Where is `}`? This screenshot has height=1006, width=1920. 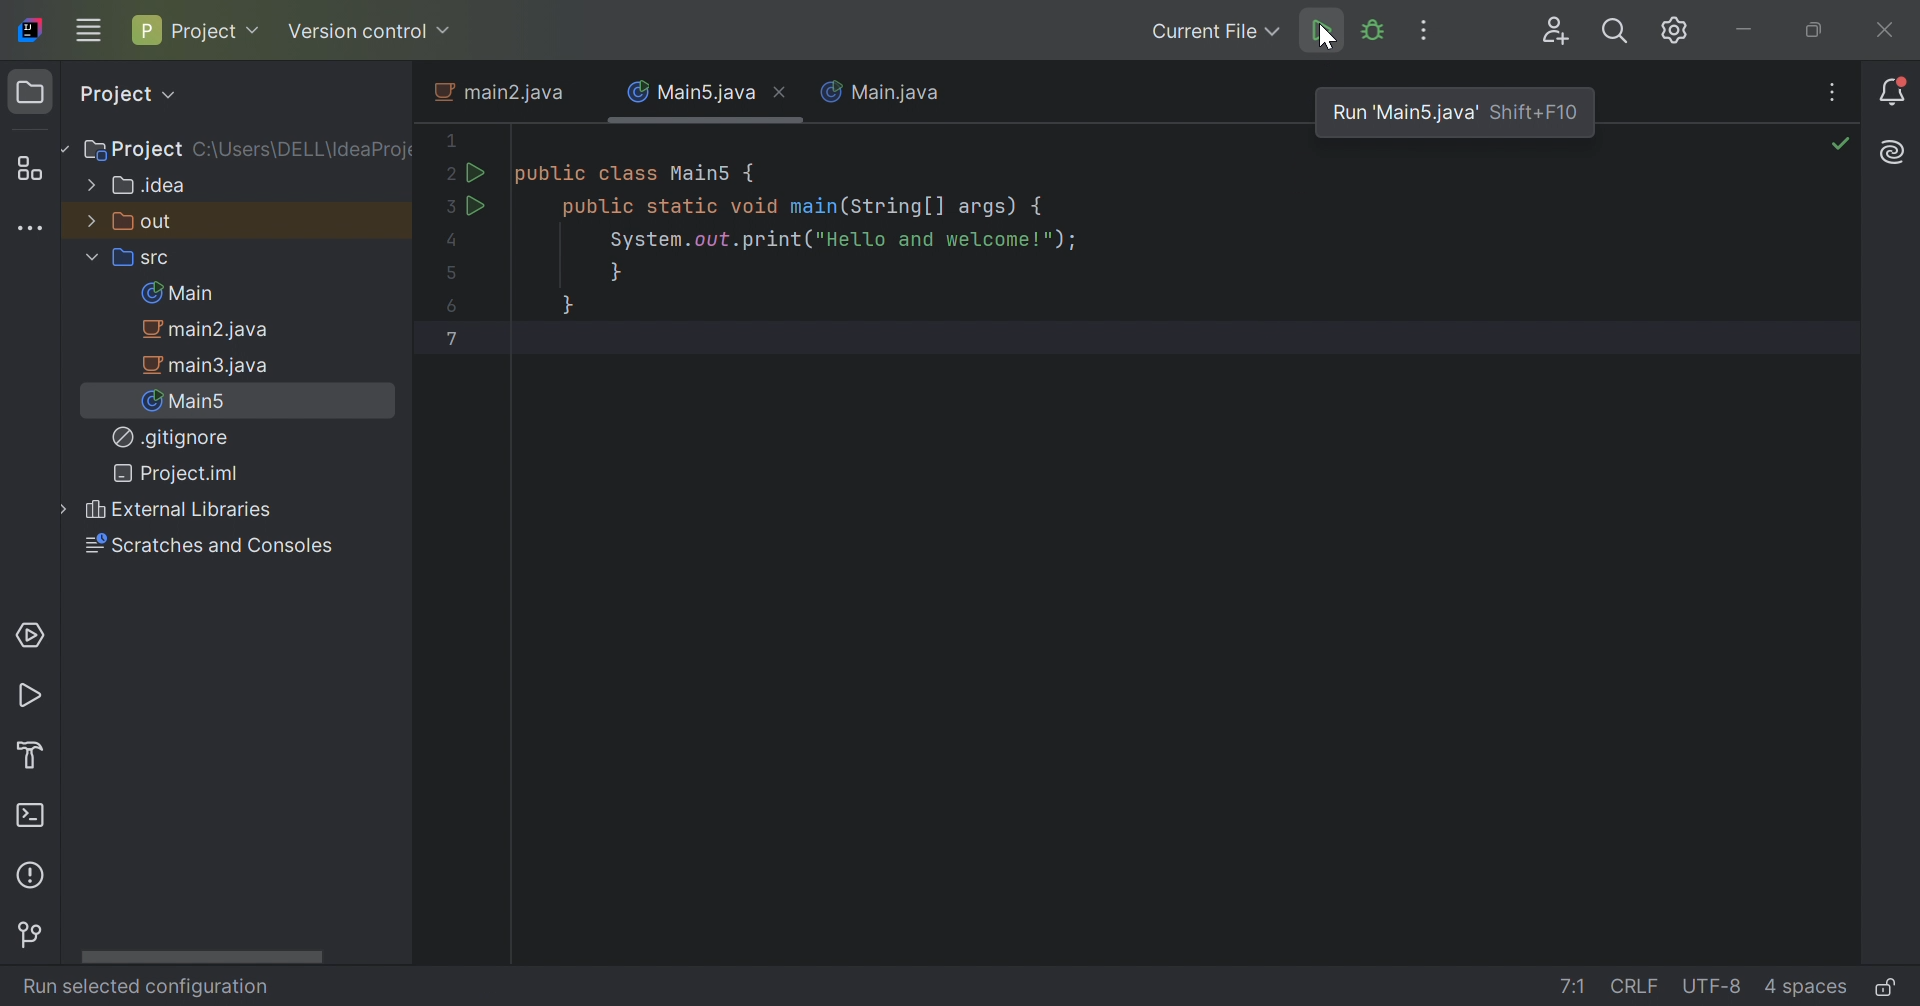
} is located at coordinates (615, 276).